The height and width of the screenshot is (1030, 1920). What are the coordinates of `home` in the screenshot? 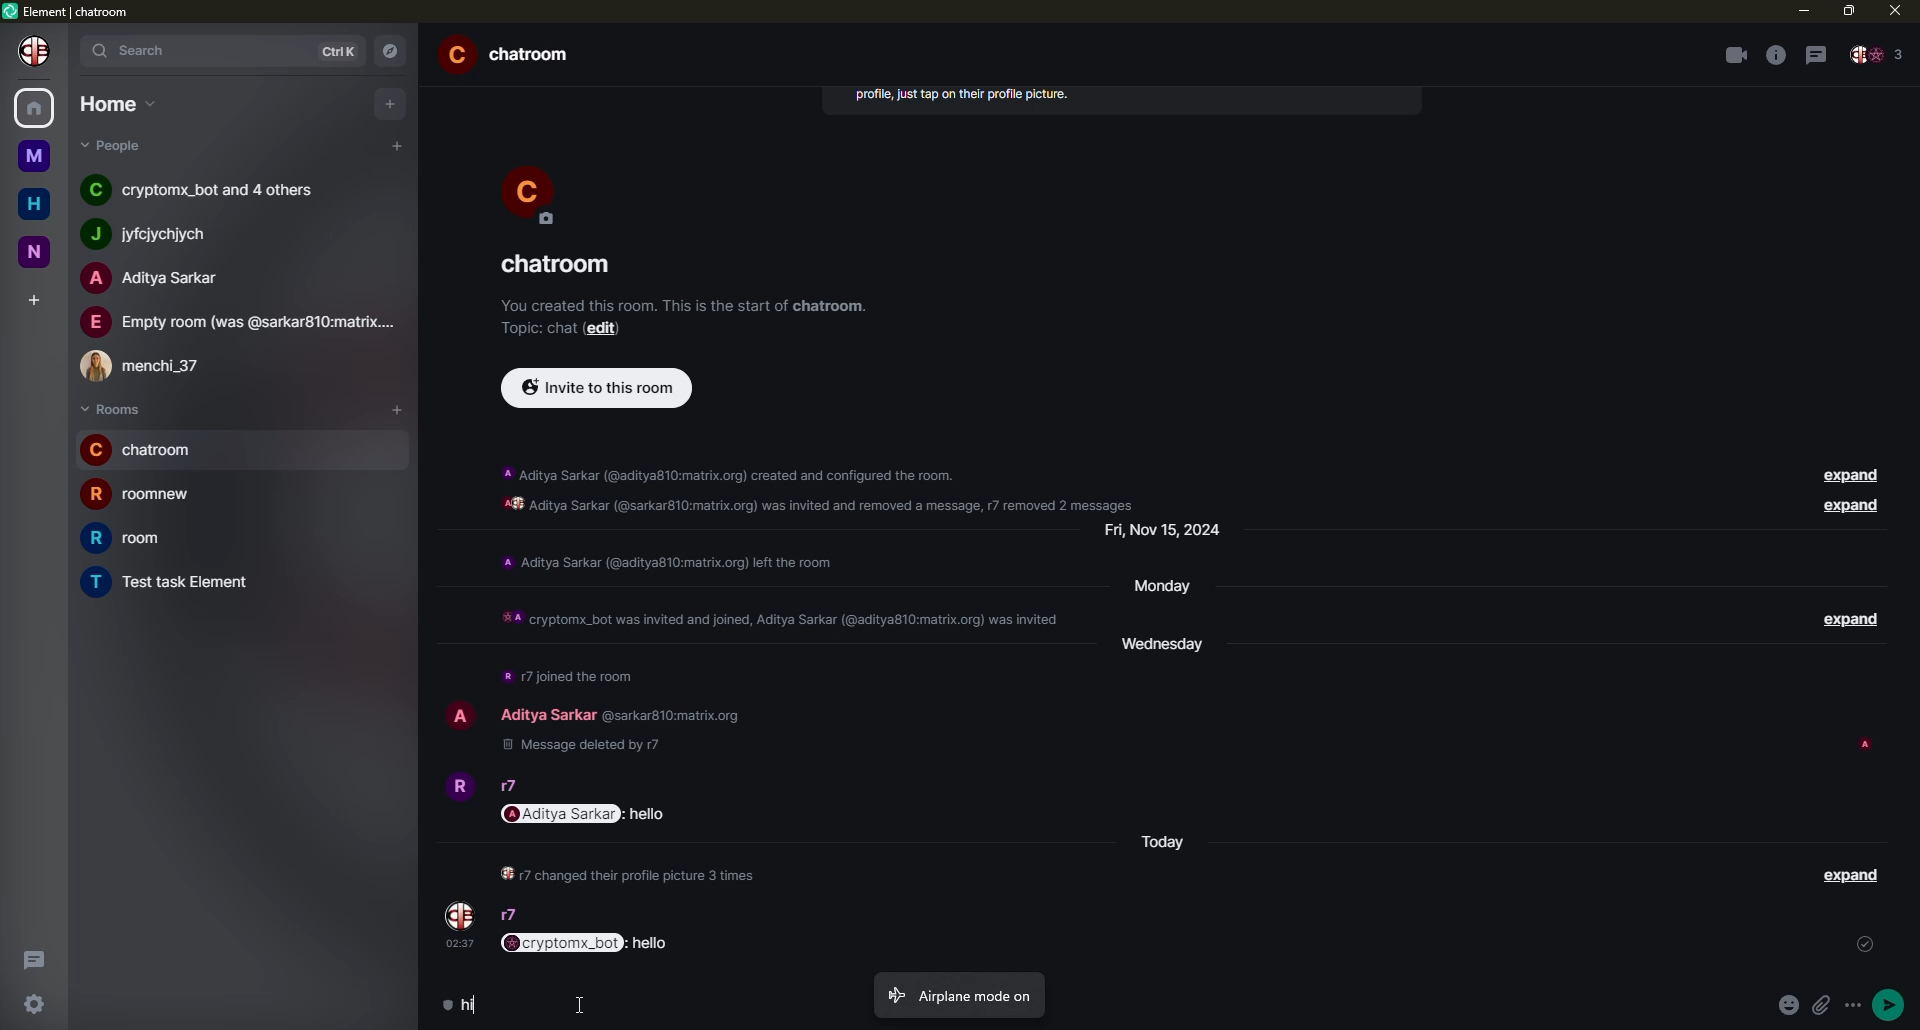 It's located at (116, 102).